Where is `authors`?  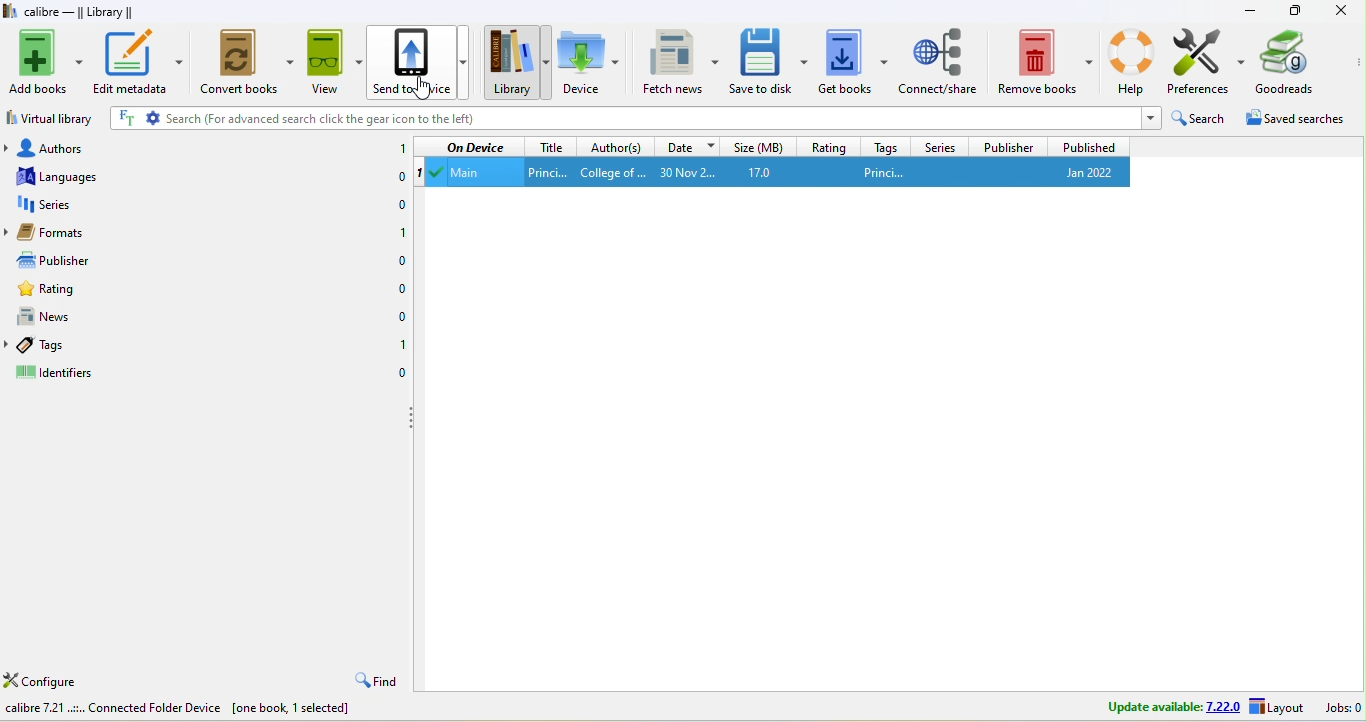 authors is located at coordinates (616, 148).